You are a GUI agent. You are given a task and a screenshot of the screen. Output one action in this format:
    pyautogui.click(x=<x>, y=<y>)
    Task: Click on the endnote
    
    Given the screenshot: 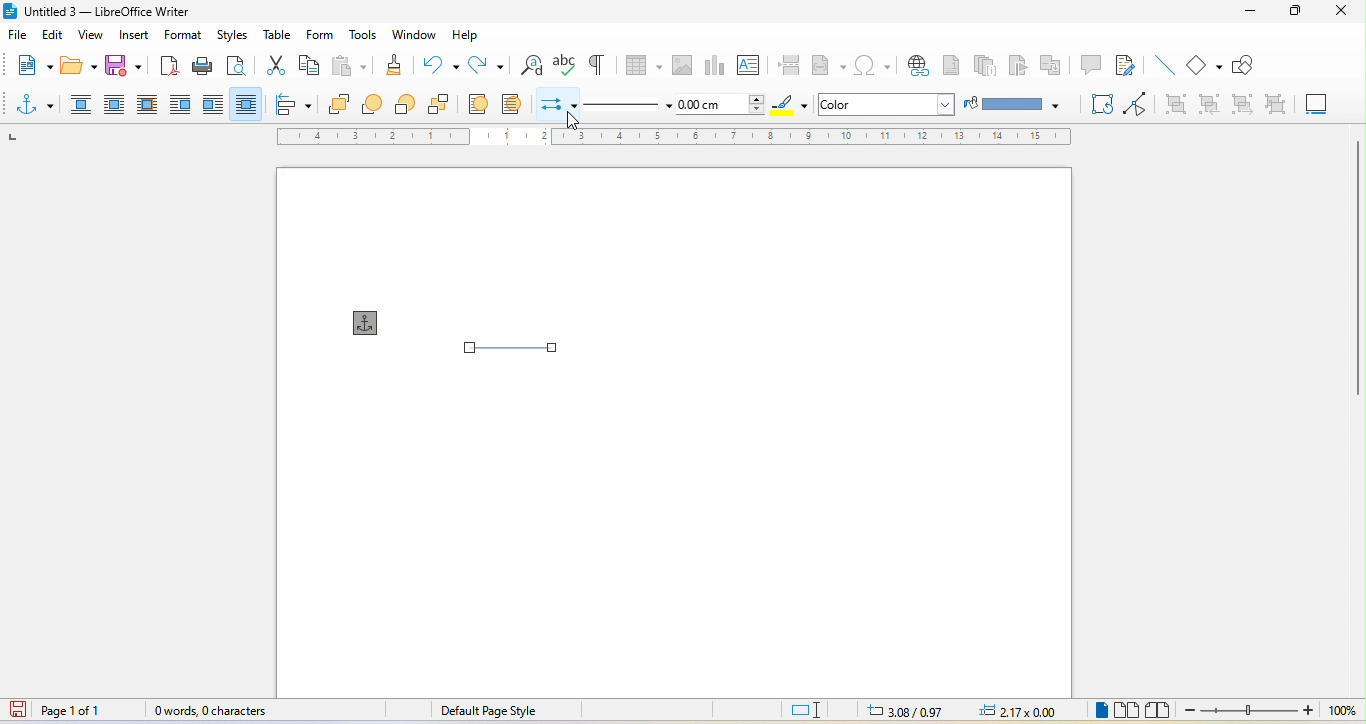 What is the action you would take?
    pyautogui.click(x=985, y=66)
    